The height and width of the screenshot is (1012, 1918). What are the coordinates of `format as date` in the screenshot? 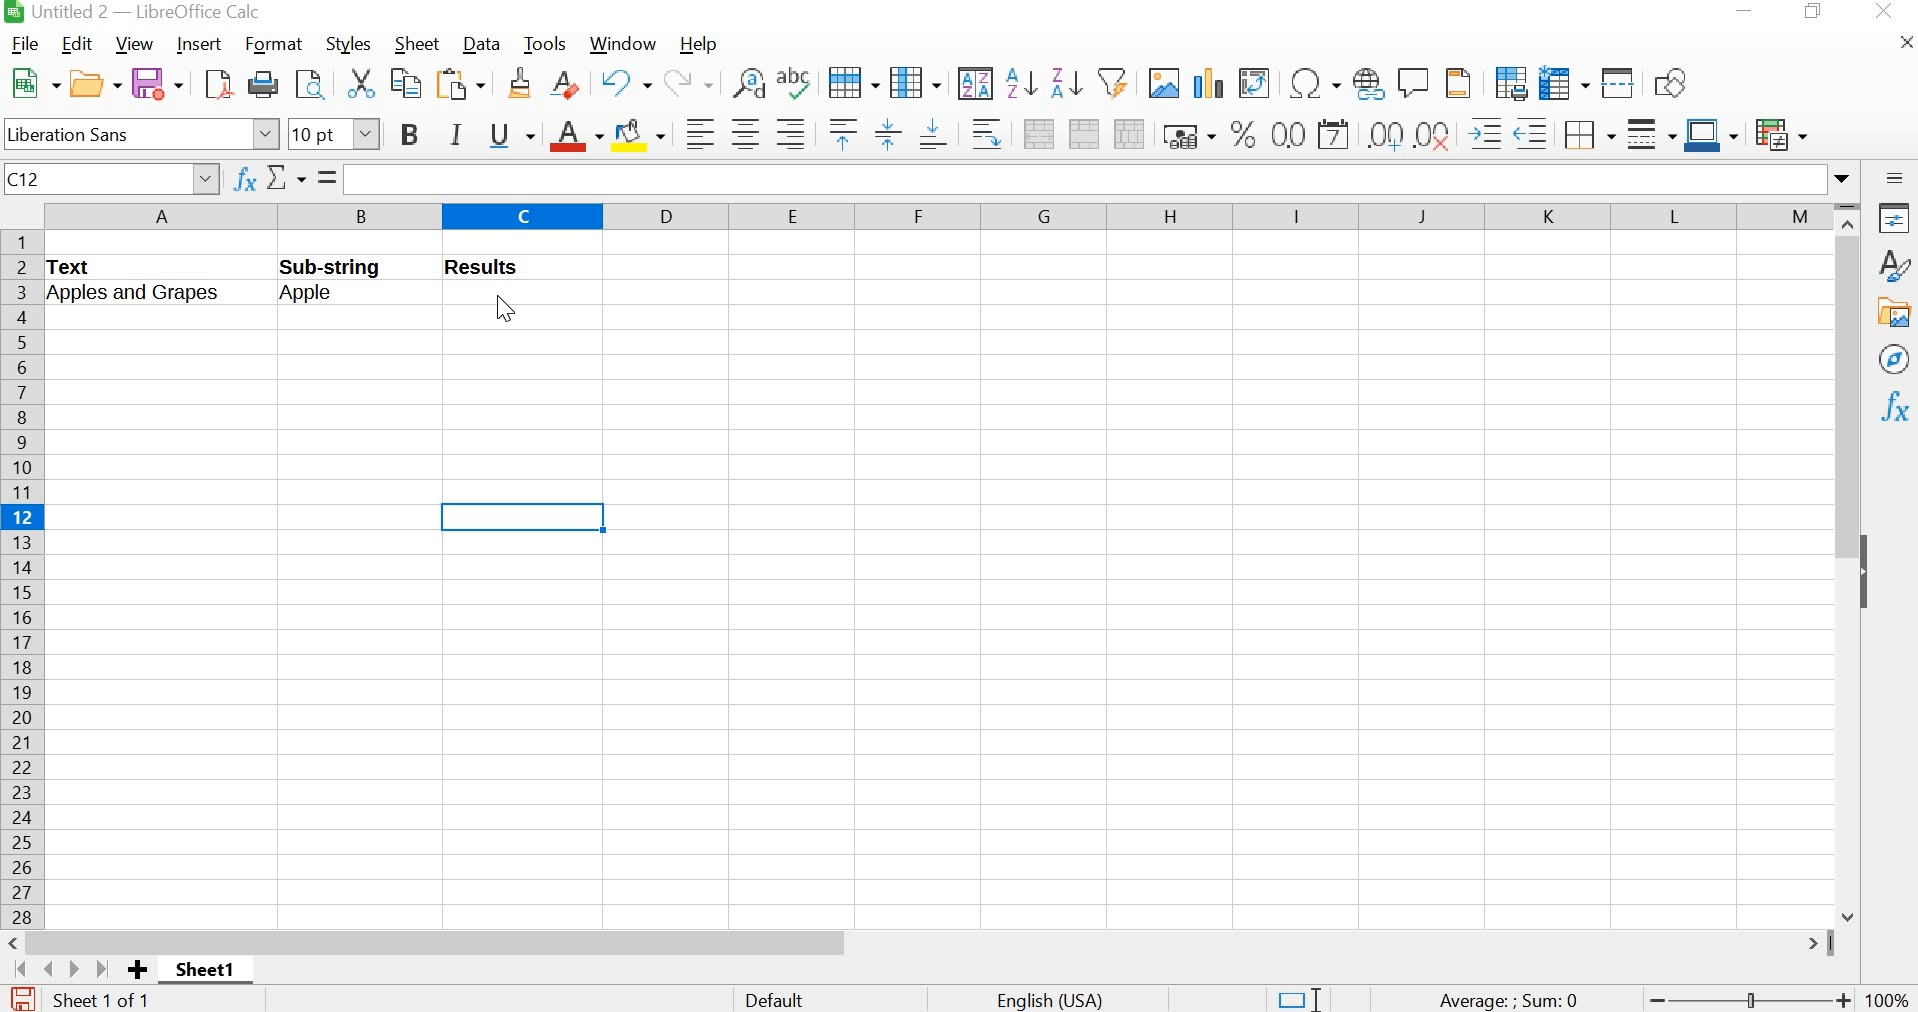 It's located at (1335, 134).